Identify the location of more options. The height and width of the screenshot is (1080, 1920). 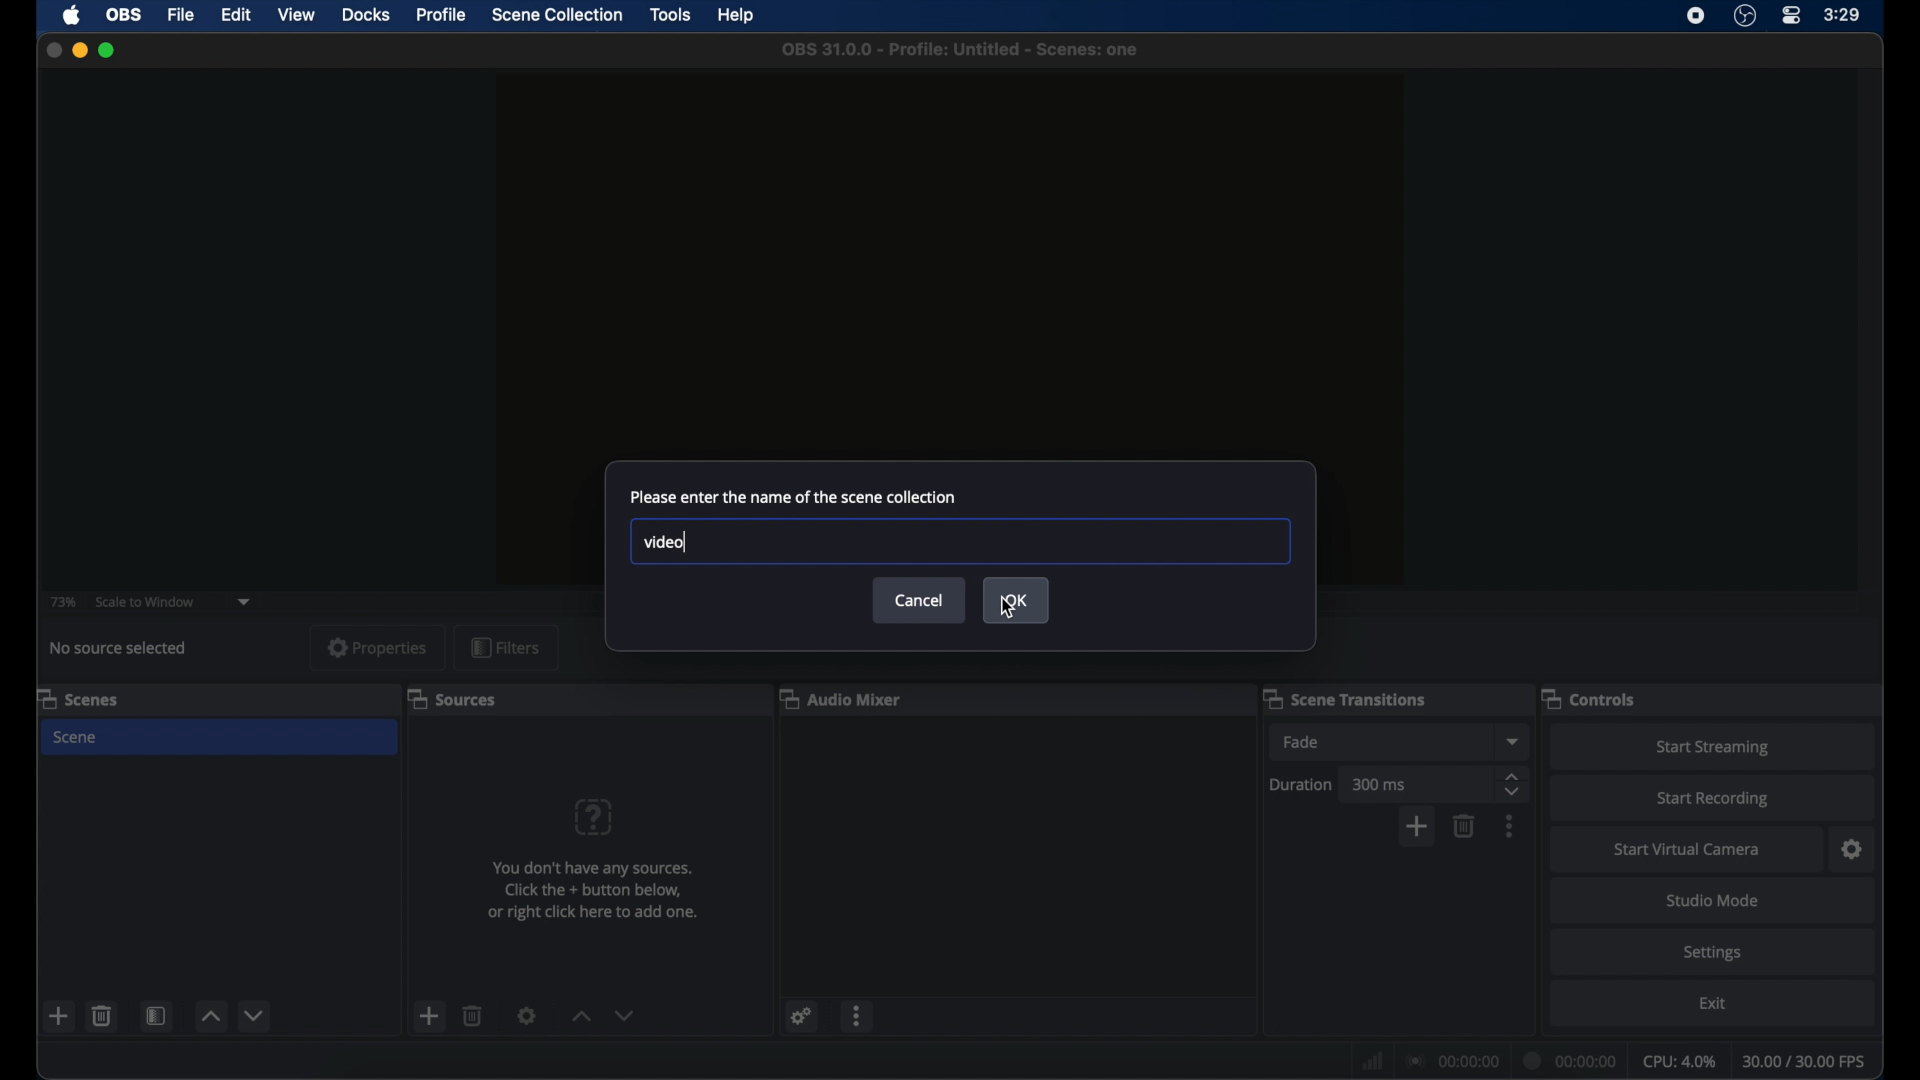
(1510, 826).